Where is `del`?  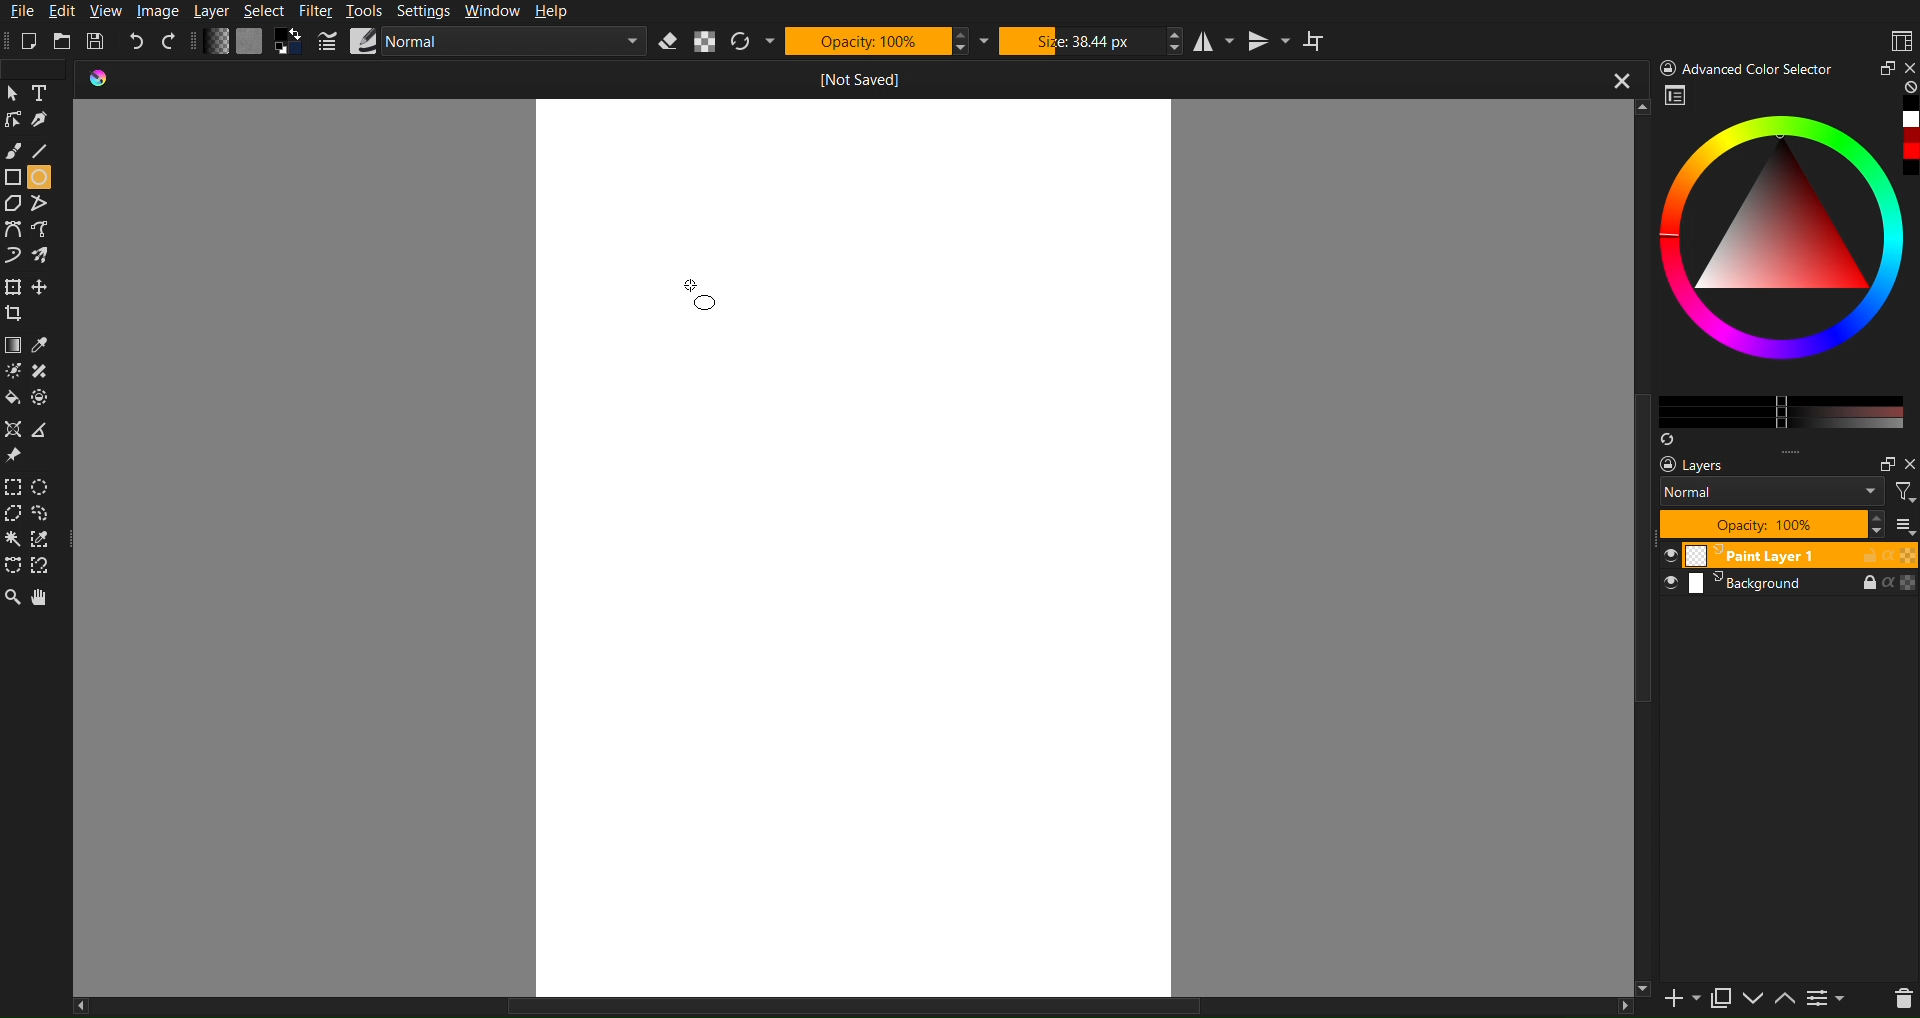 del is located at coordinates (1908, 1002).